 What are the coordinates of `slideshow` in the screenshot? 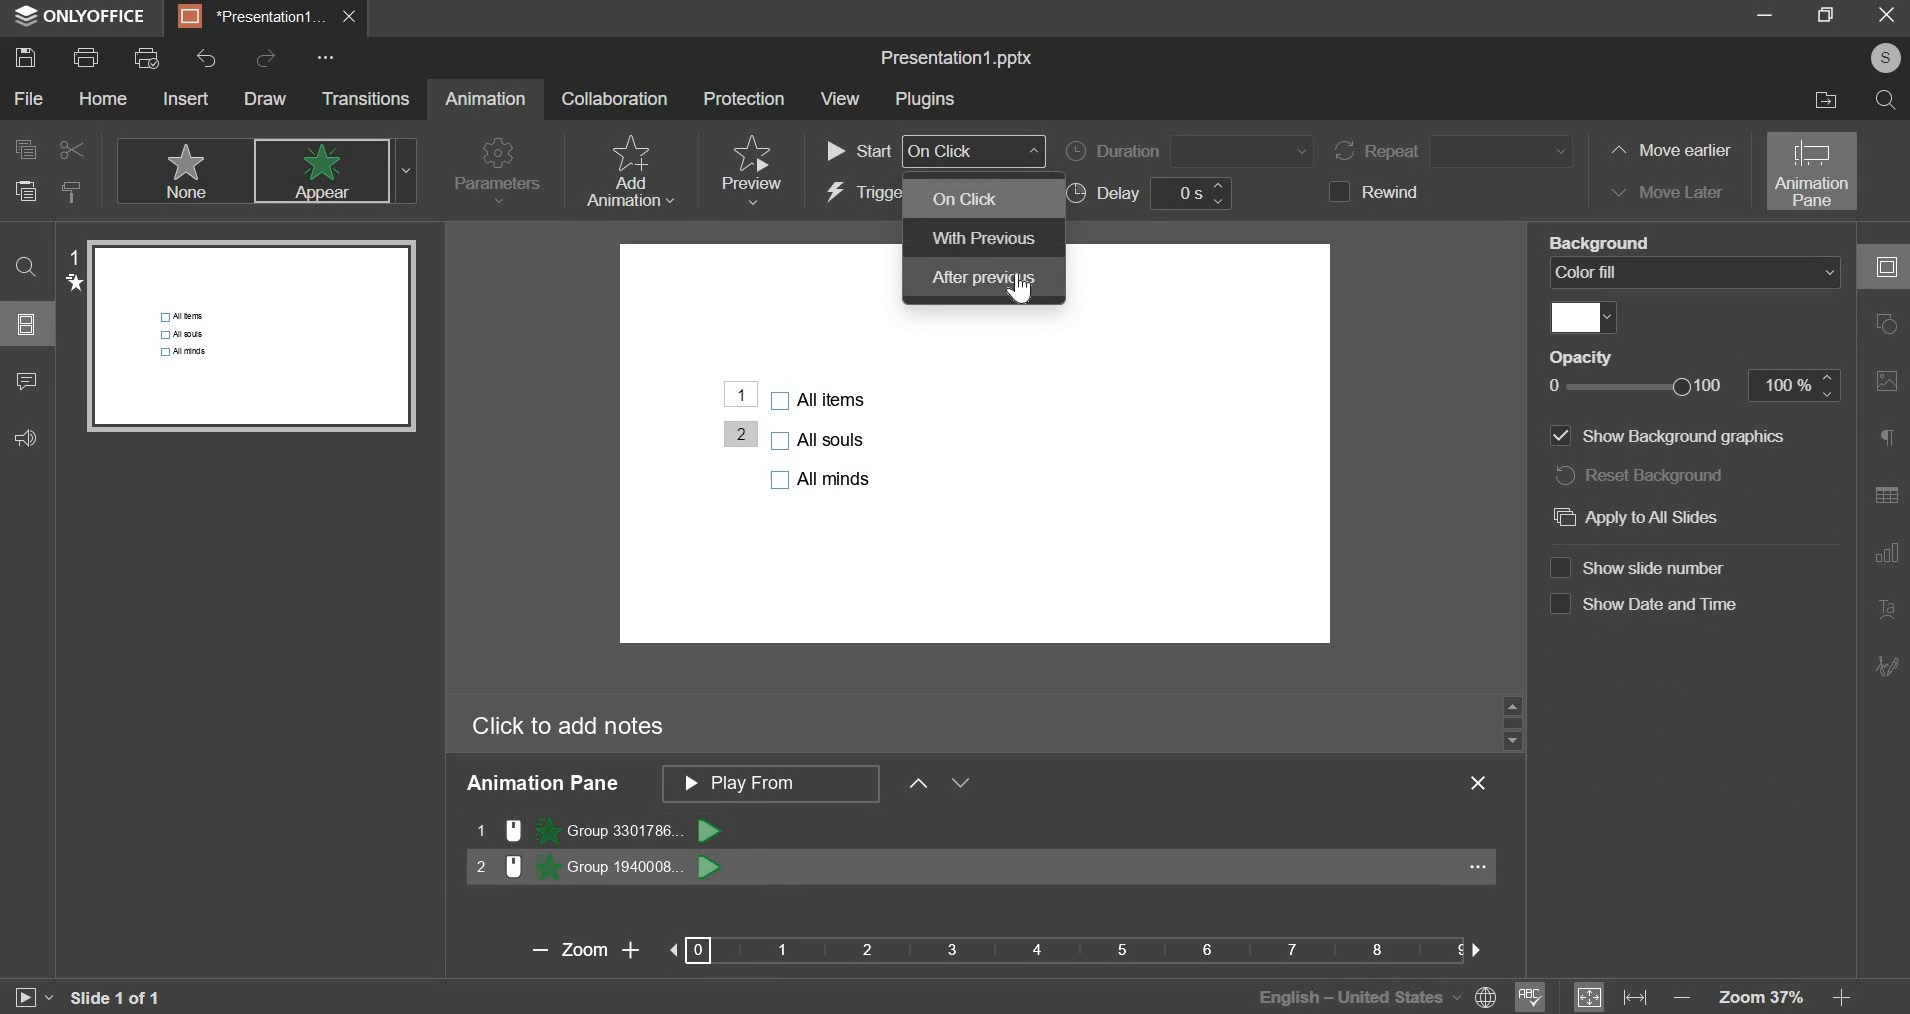 It's located at (32, 995).